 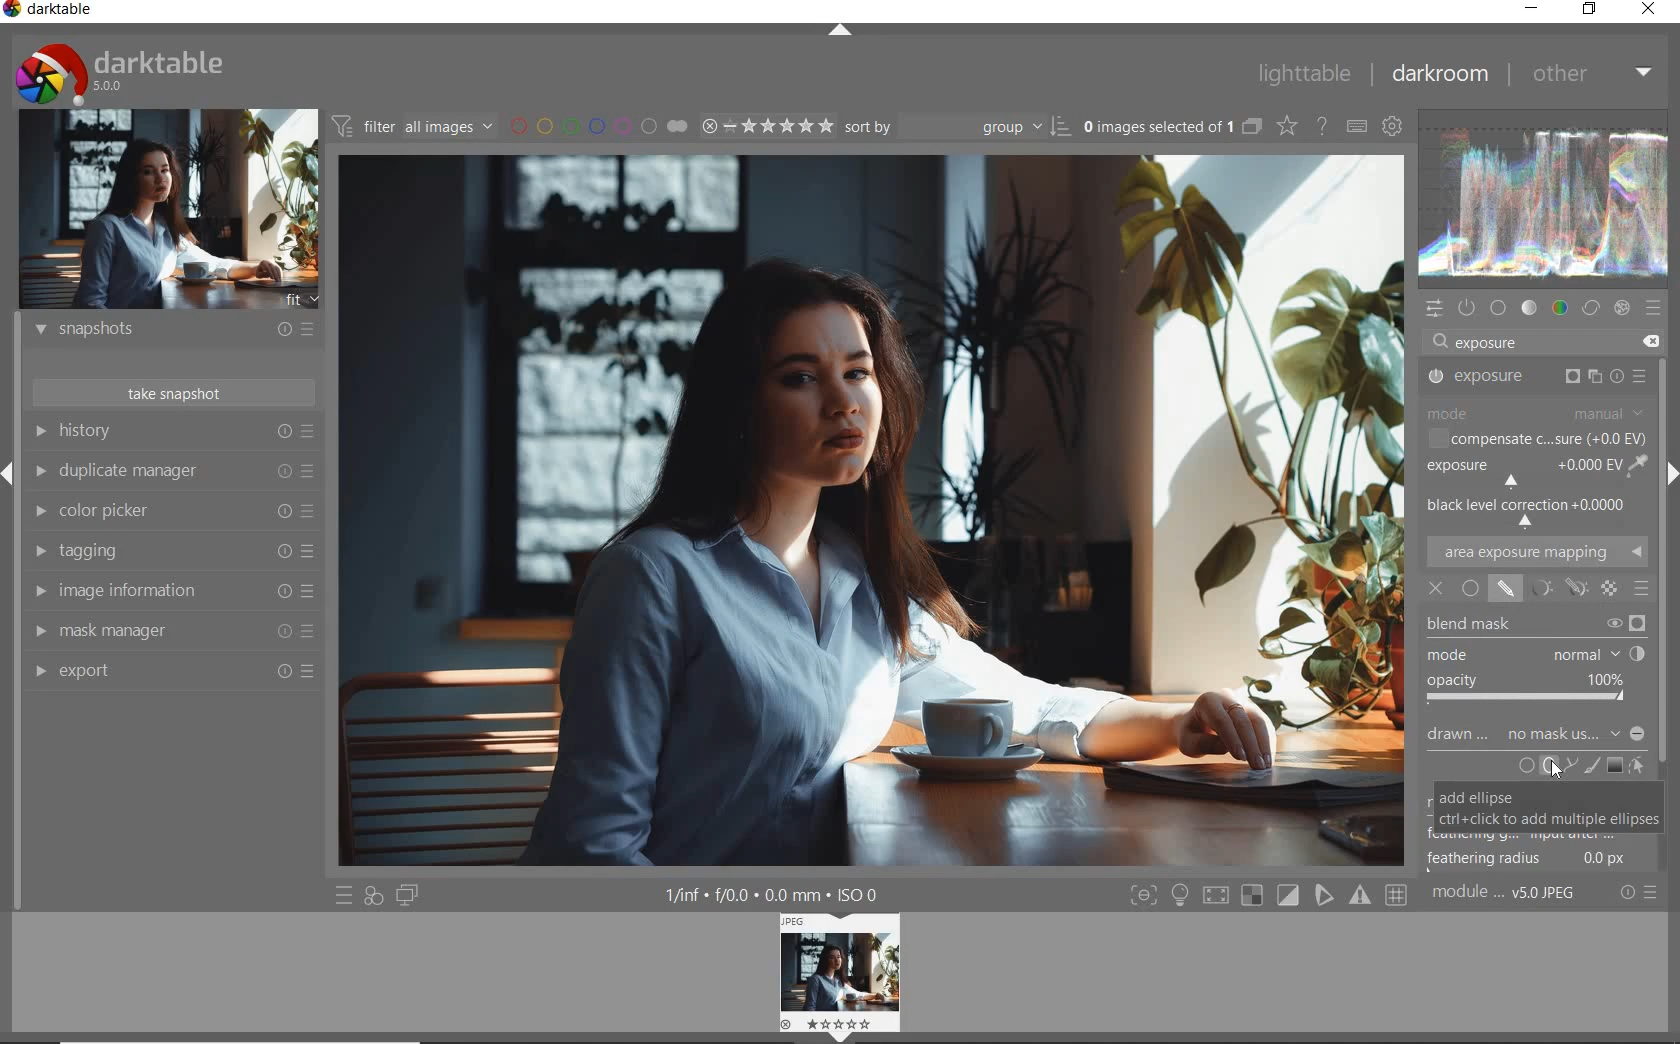 I want to click on correct, so click(x=1589, y=308).